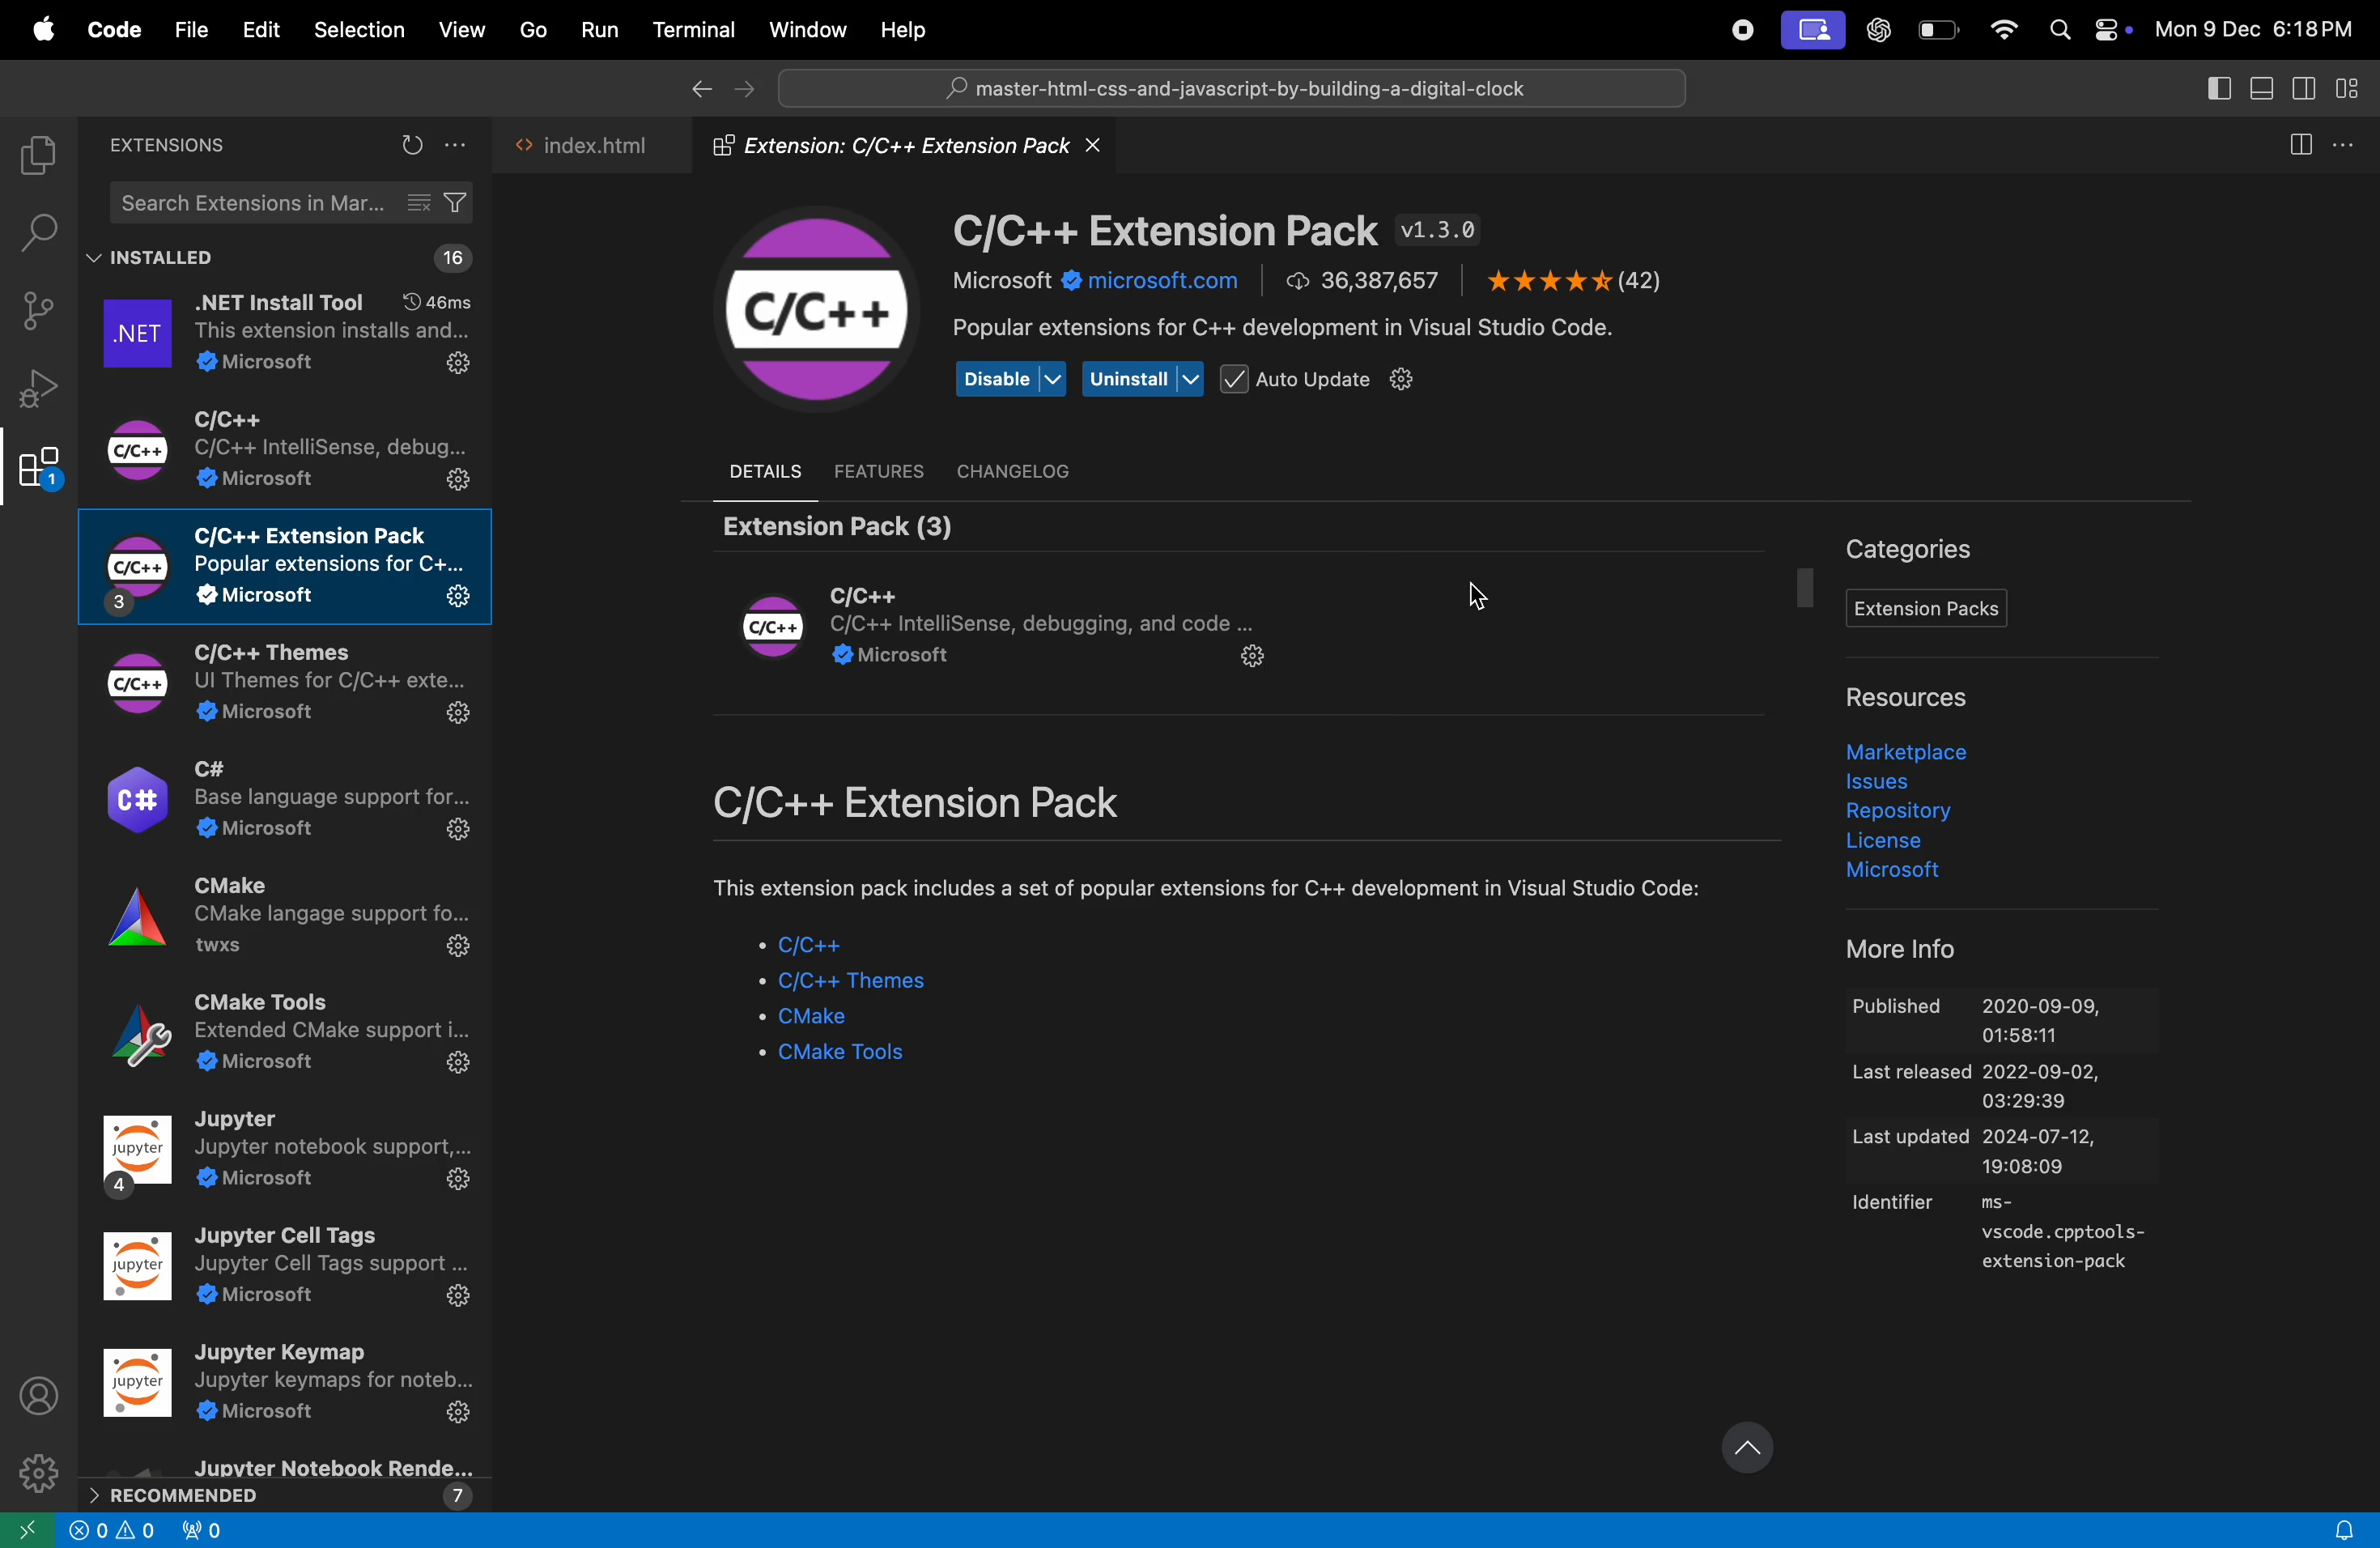 The height and width of the screenshot is (1548, 2380). What do you see at coordinates (37, 311) in the screenshot?
I see `source control` at bounding box center [37, 311].